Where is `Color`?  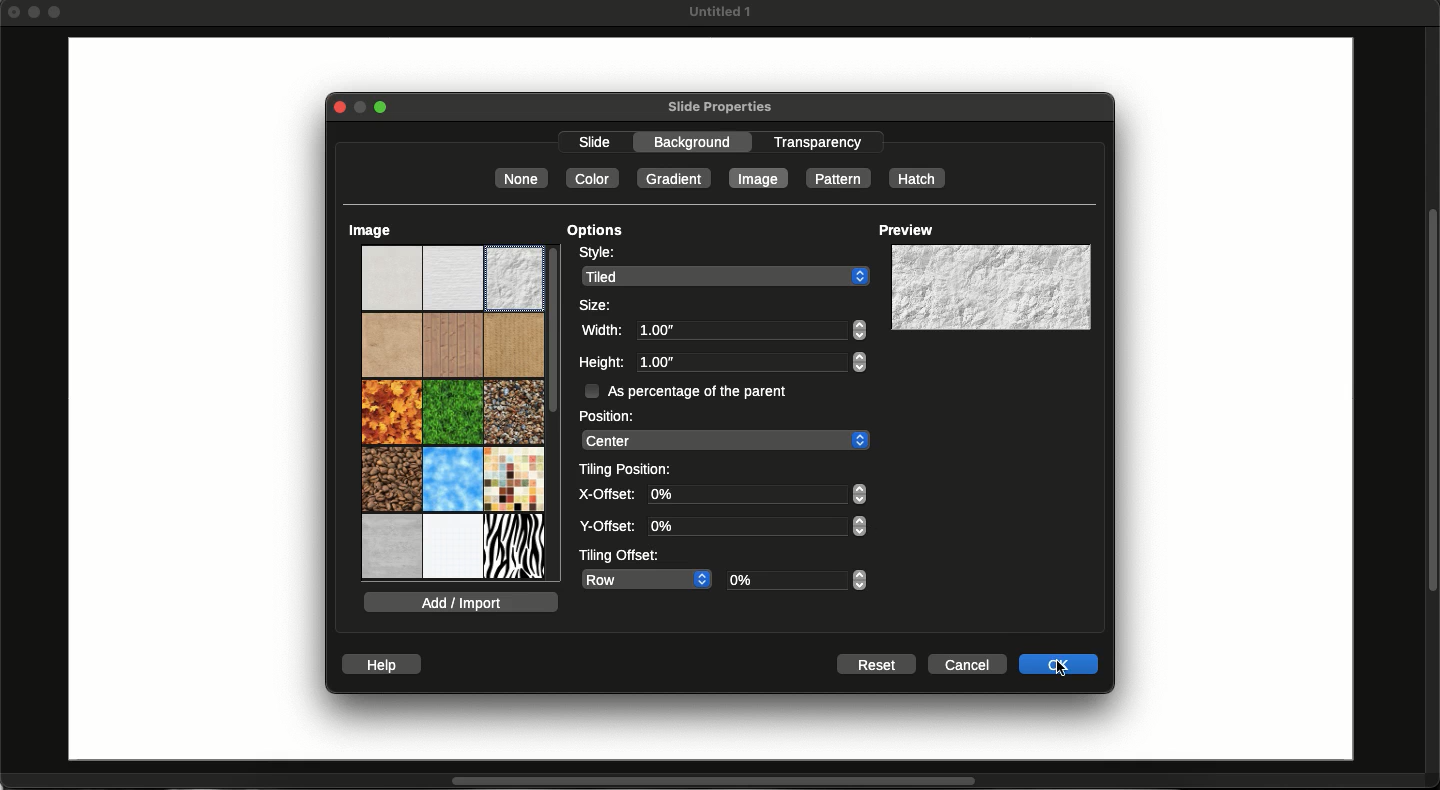
Color is located at coordinates (591, 179).